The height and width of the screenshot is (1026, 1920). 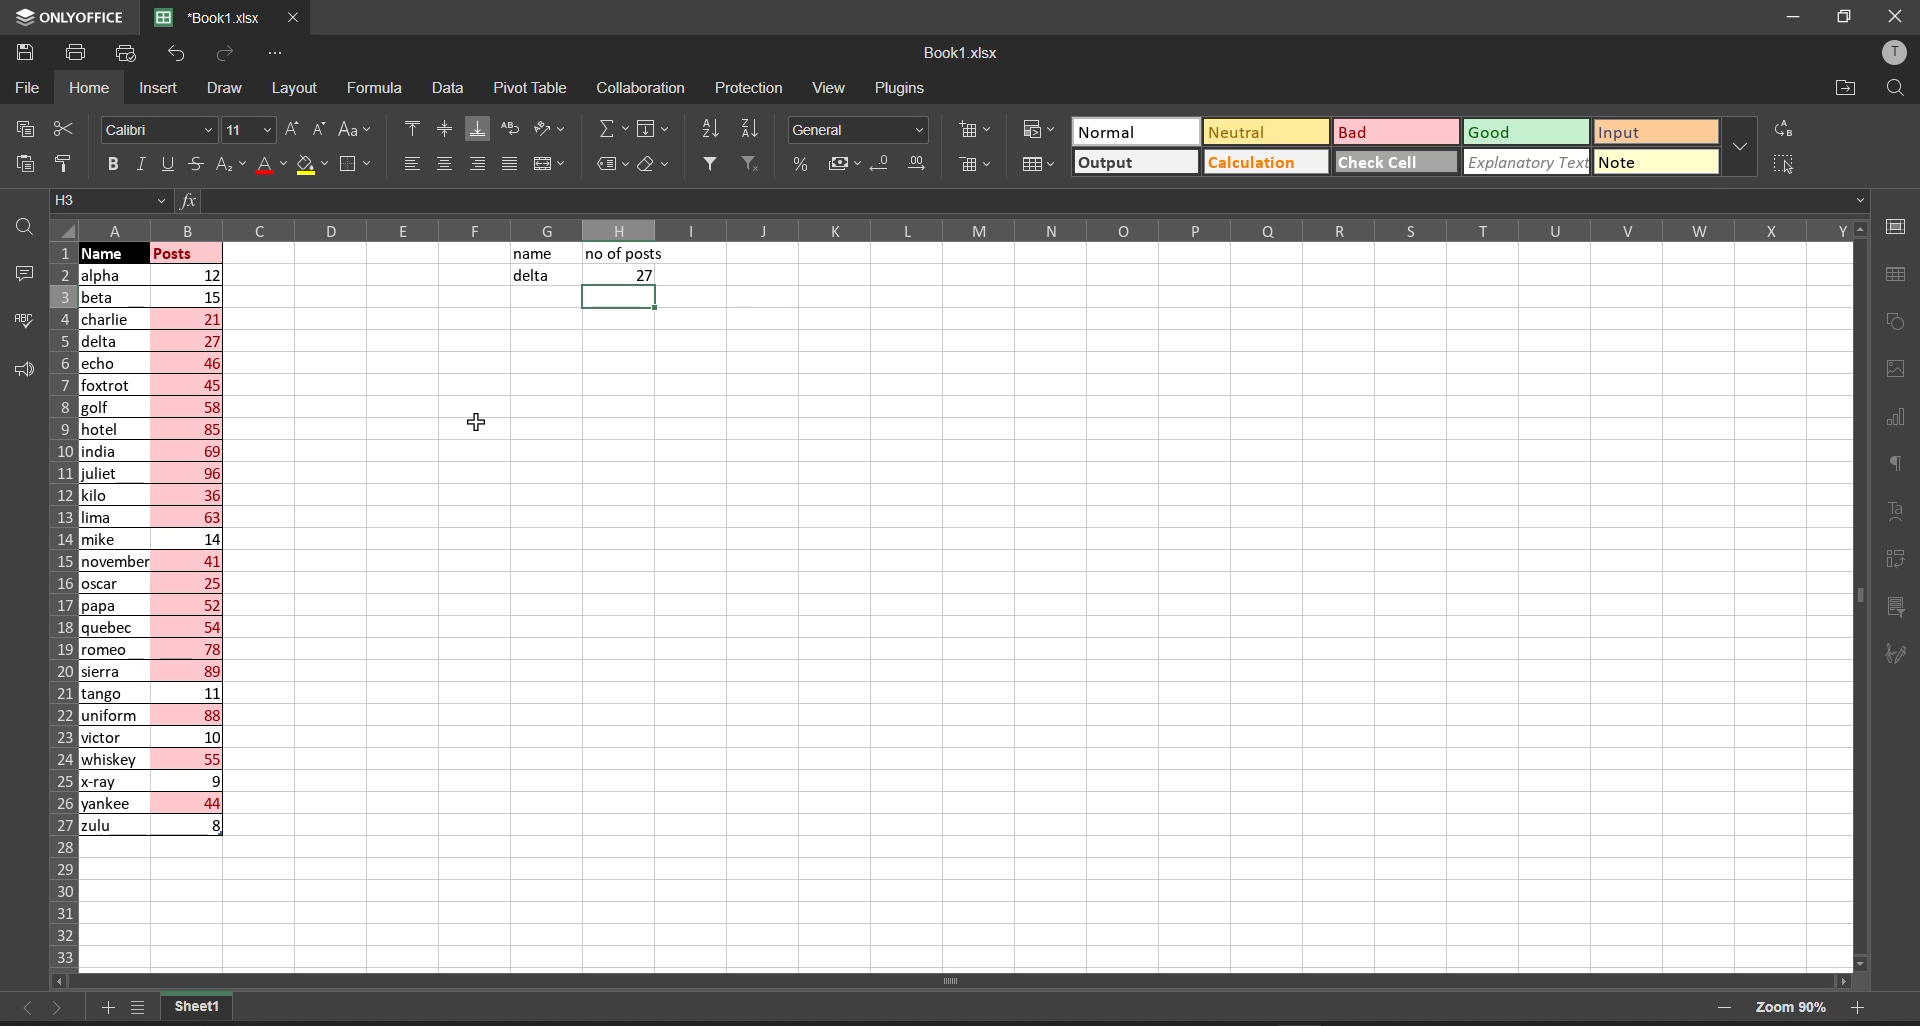 What do you see at coordinates (64, 229) in the screenshot?
I see `select all` at bounding box center [64, 229].